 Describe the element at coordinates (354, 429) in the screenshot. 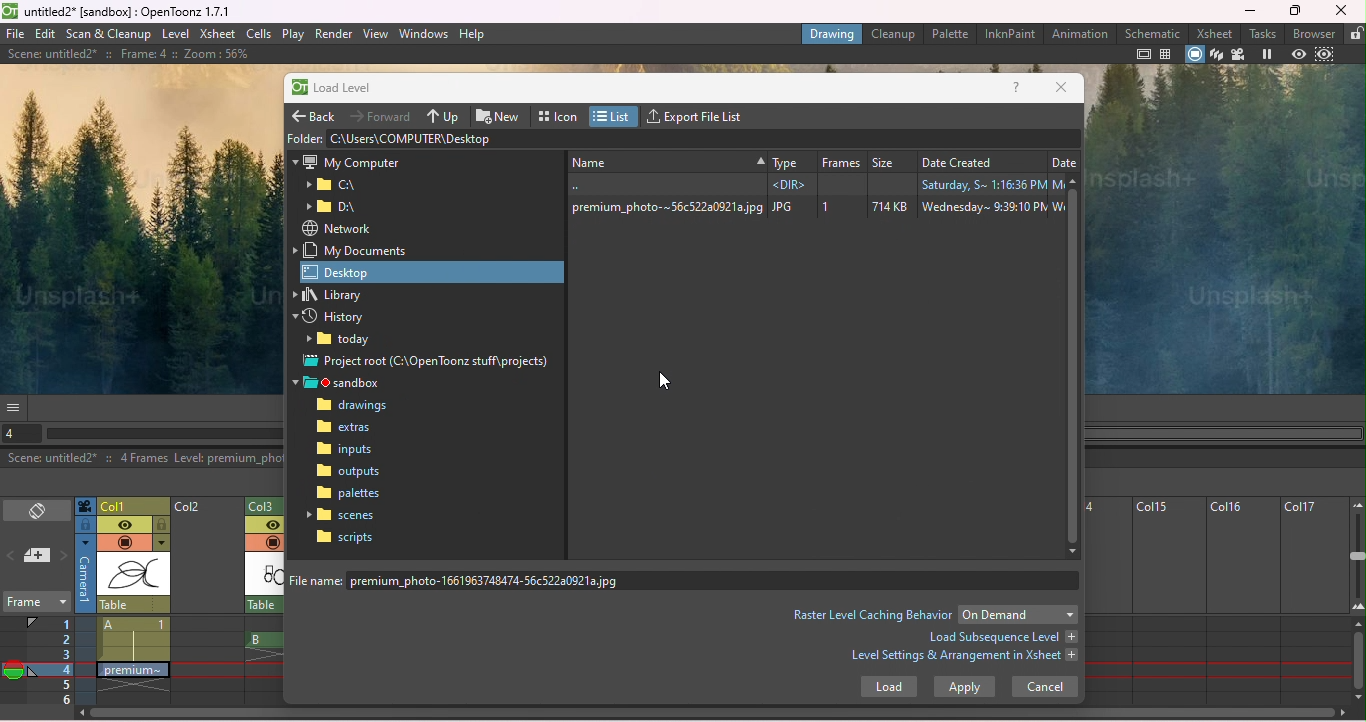

I see `Extras` at that location.